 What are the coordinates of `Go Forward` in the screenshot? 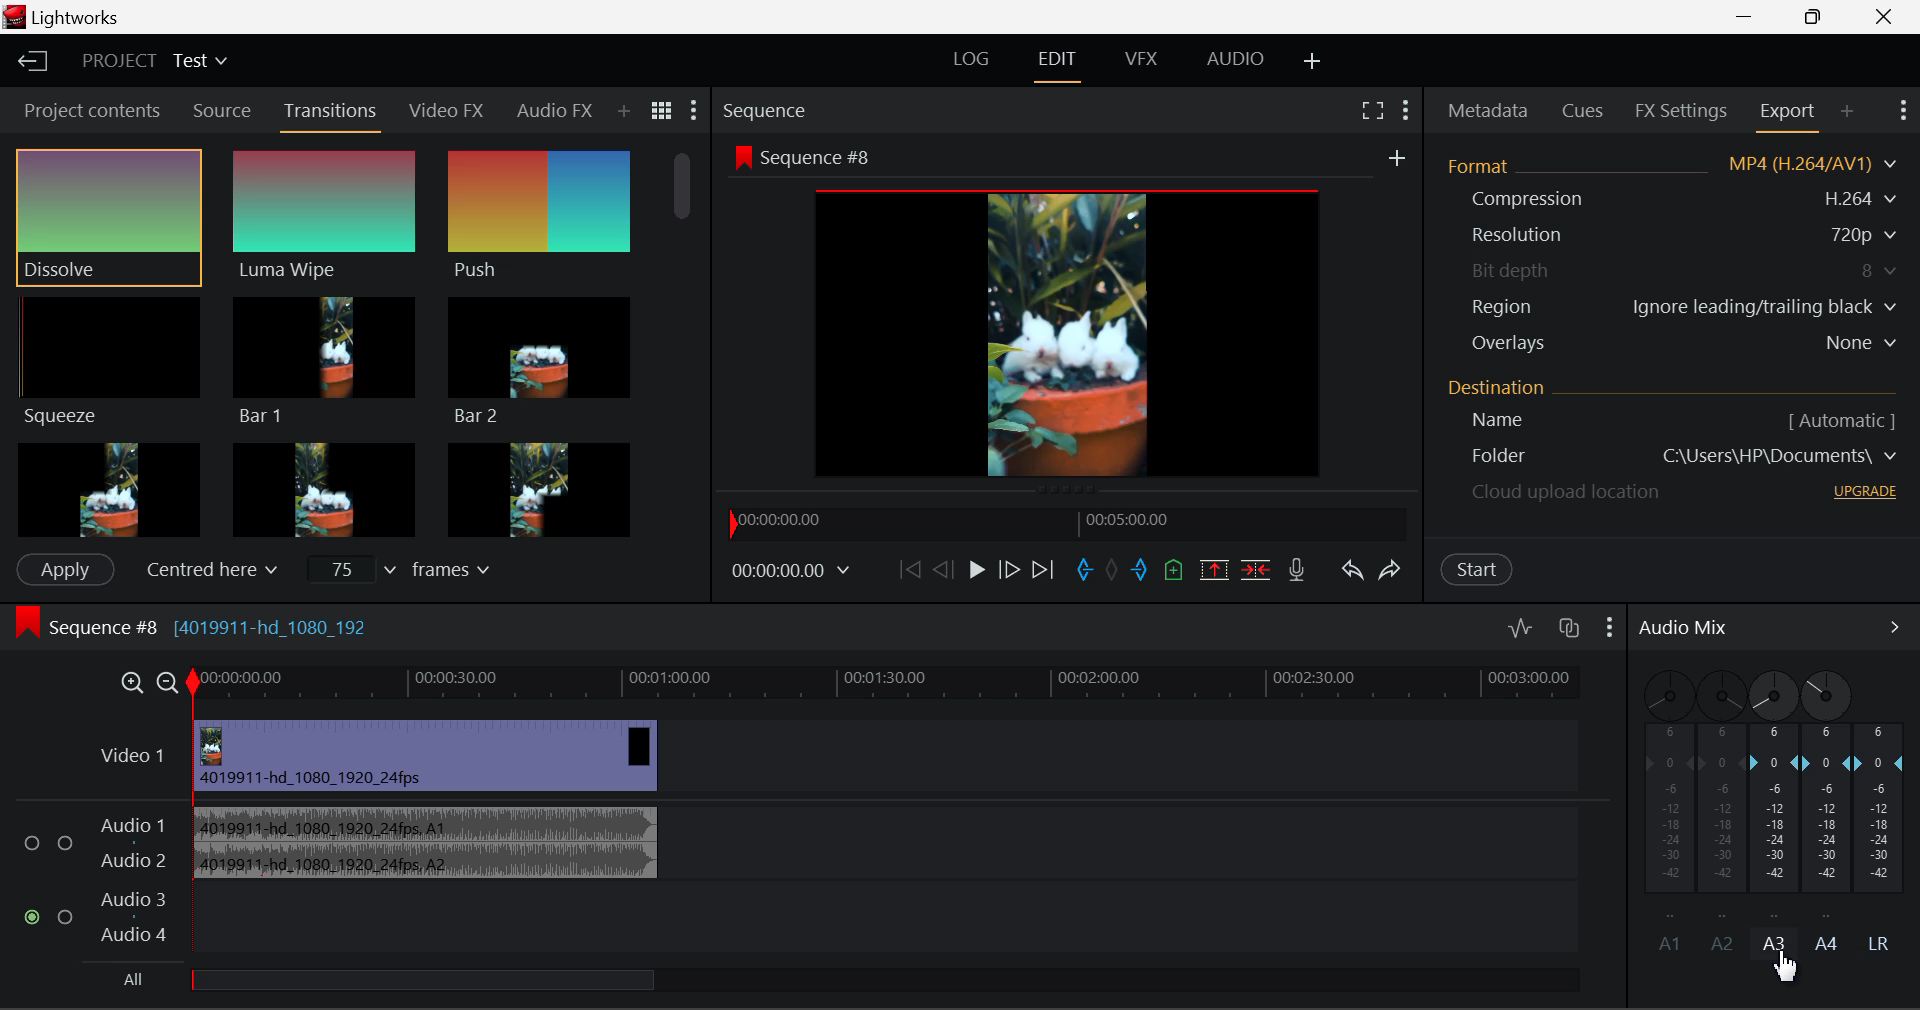 It's located at (1010, 570).